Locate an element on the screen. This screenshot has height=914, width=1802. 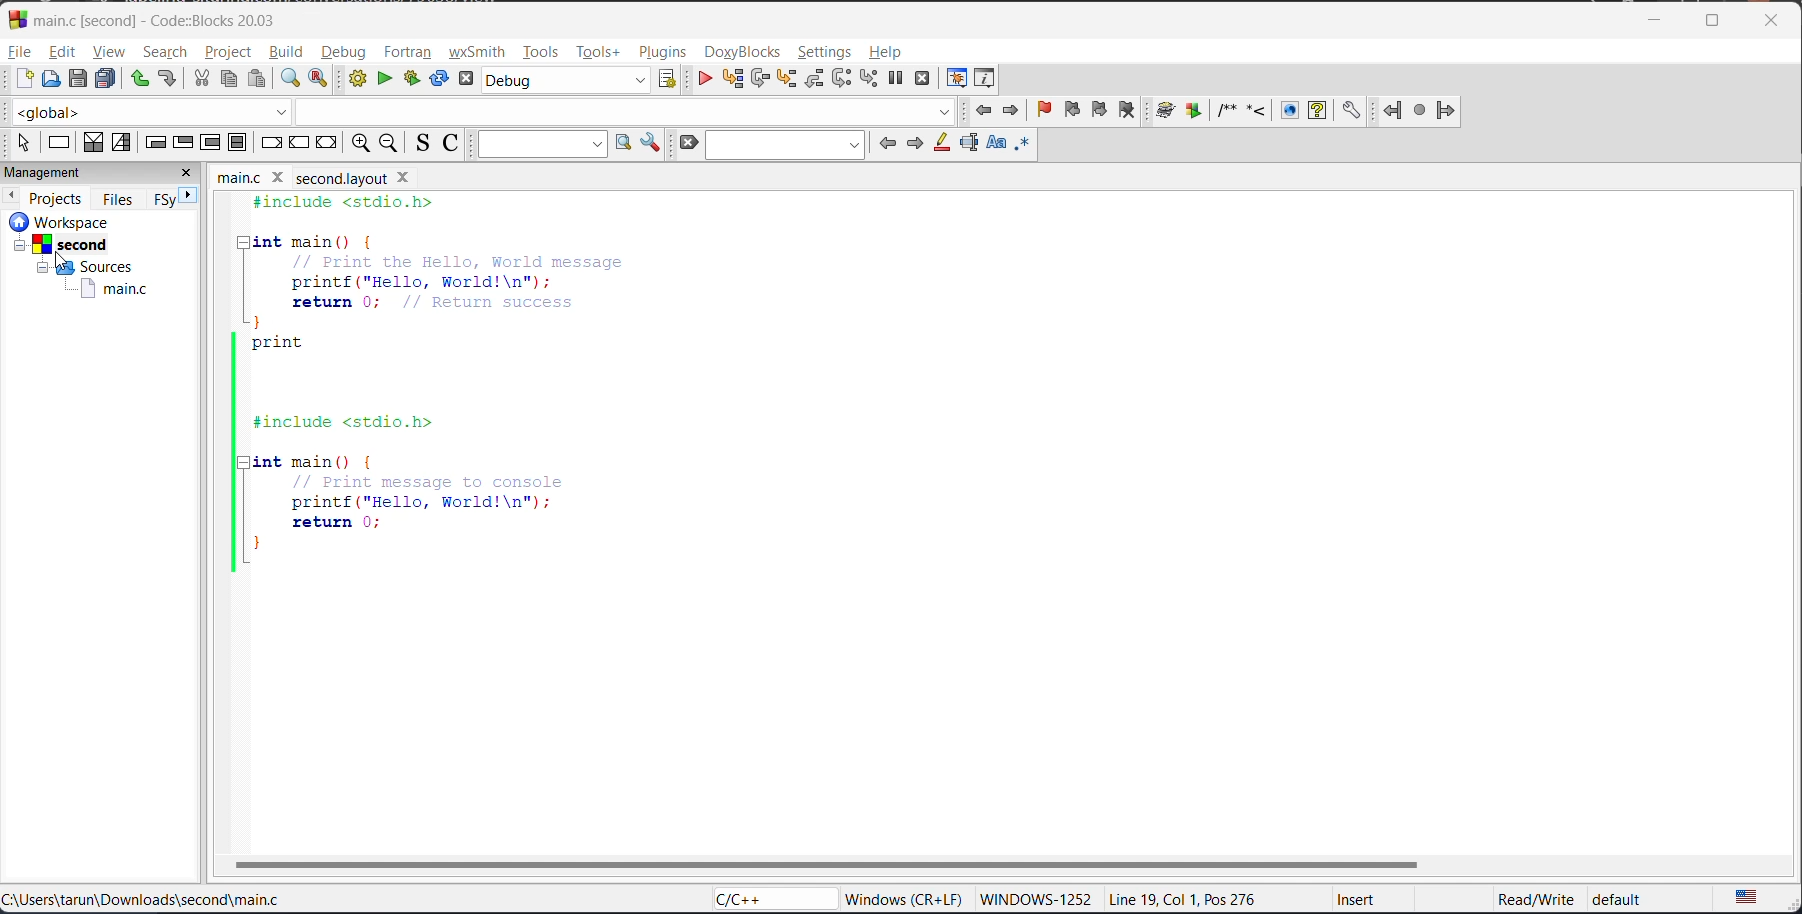
previous bookmark is located at coordinates (1070, 106).